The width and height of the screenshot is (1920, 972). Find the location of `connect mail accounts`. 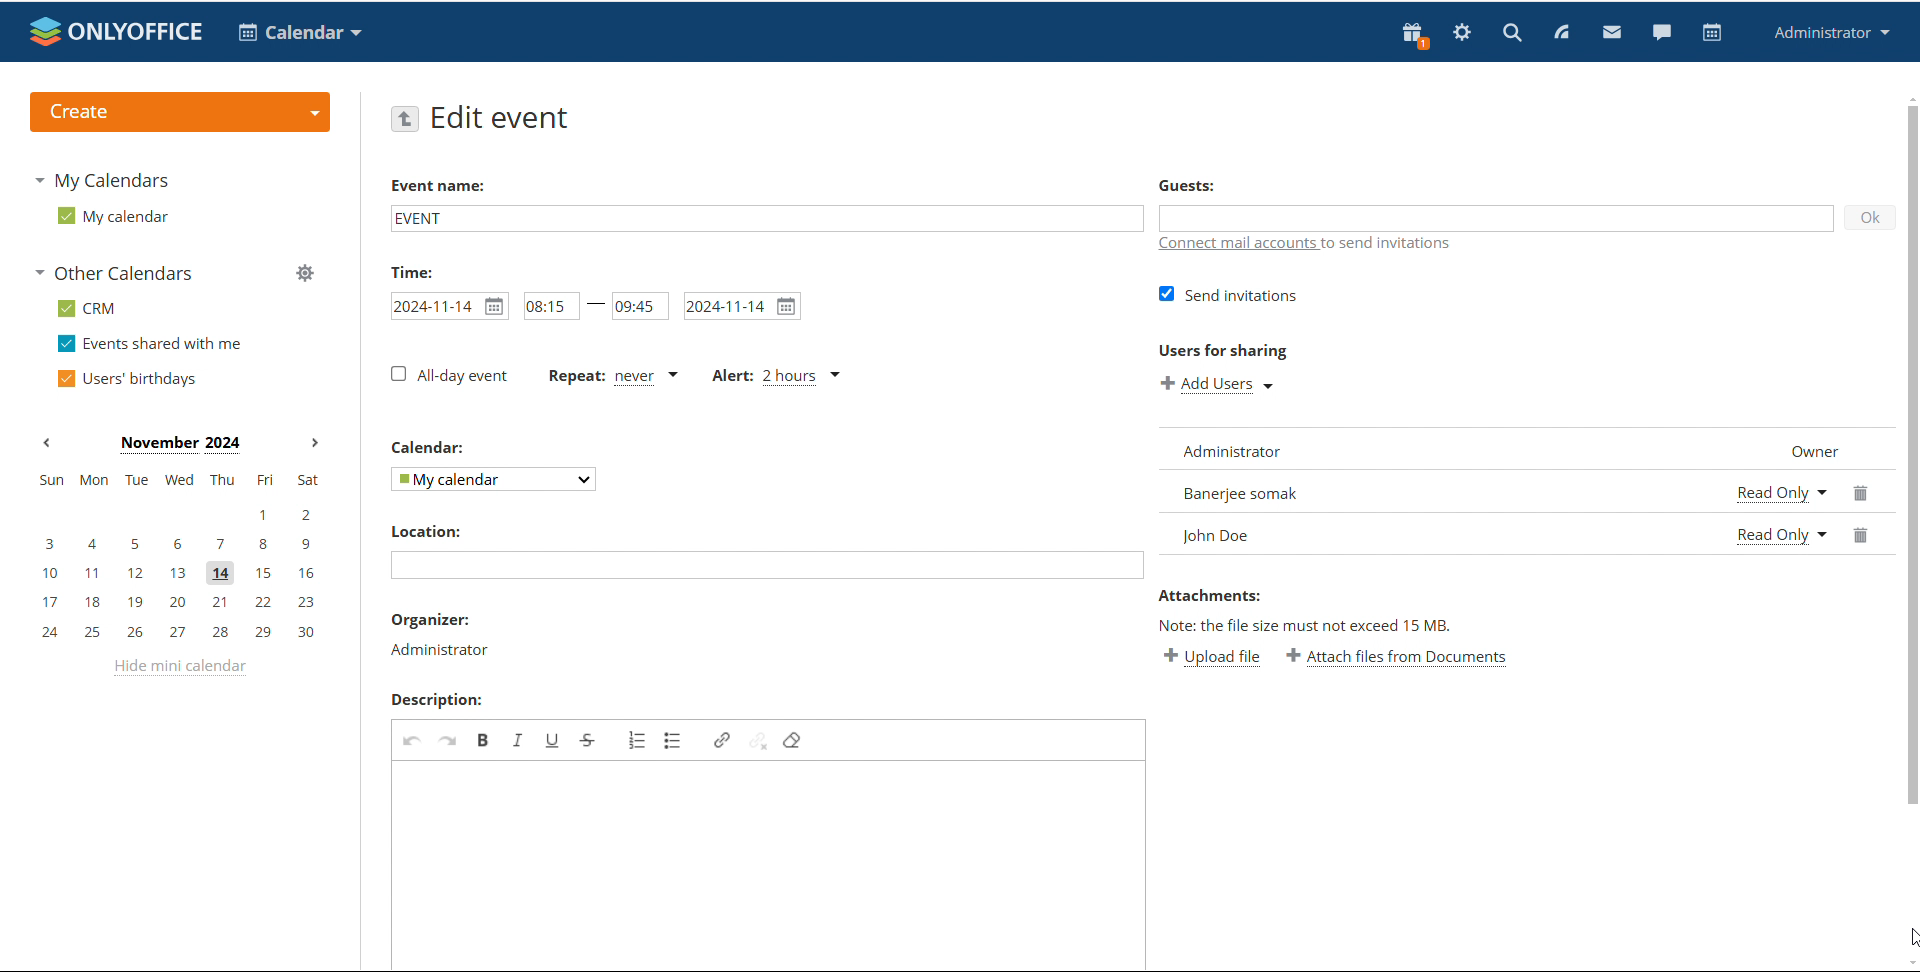

connect mail accounts is located at coordinates (1308, 246).